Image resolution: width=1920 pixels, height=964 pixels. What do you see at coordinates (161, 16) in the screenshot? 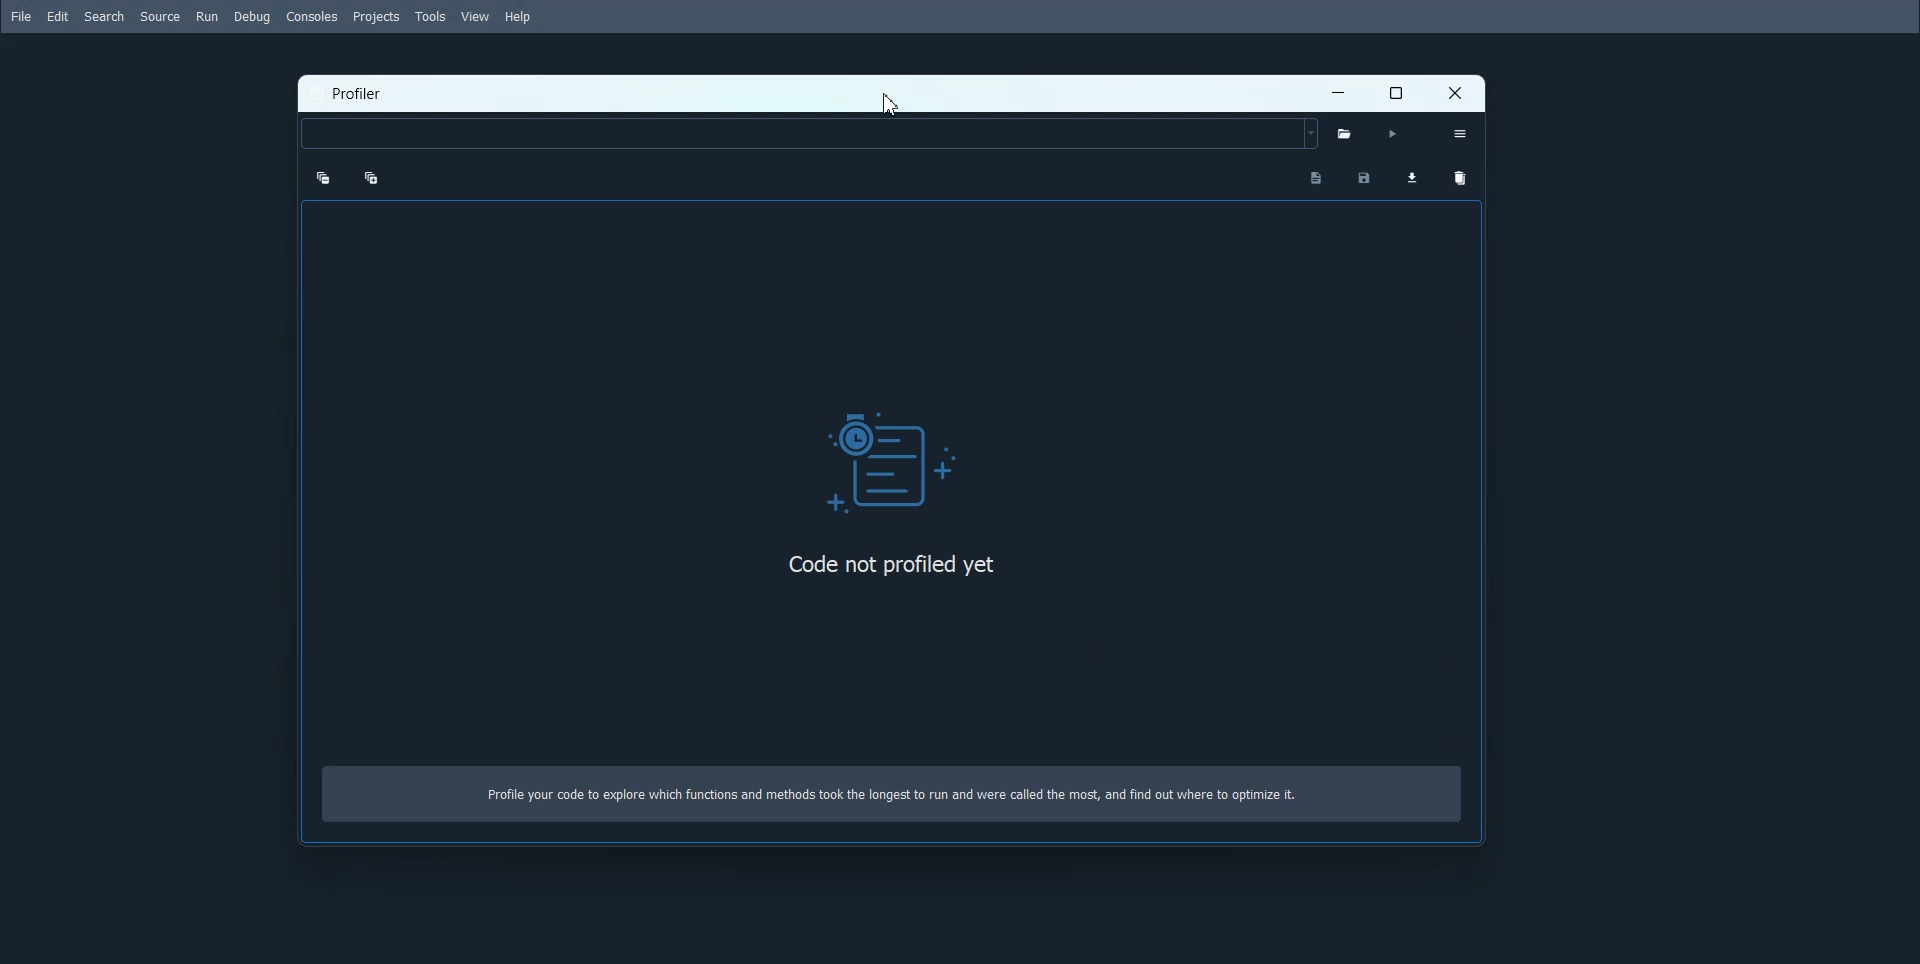
I see `Source` at bounding box center [161, 16].